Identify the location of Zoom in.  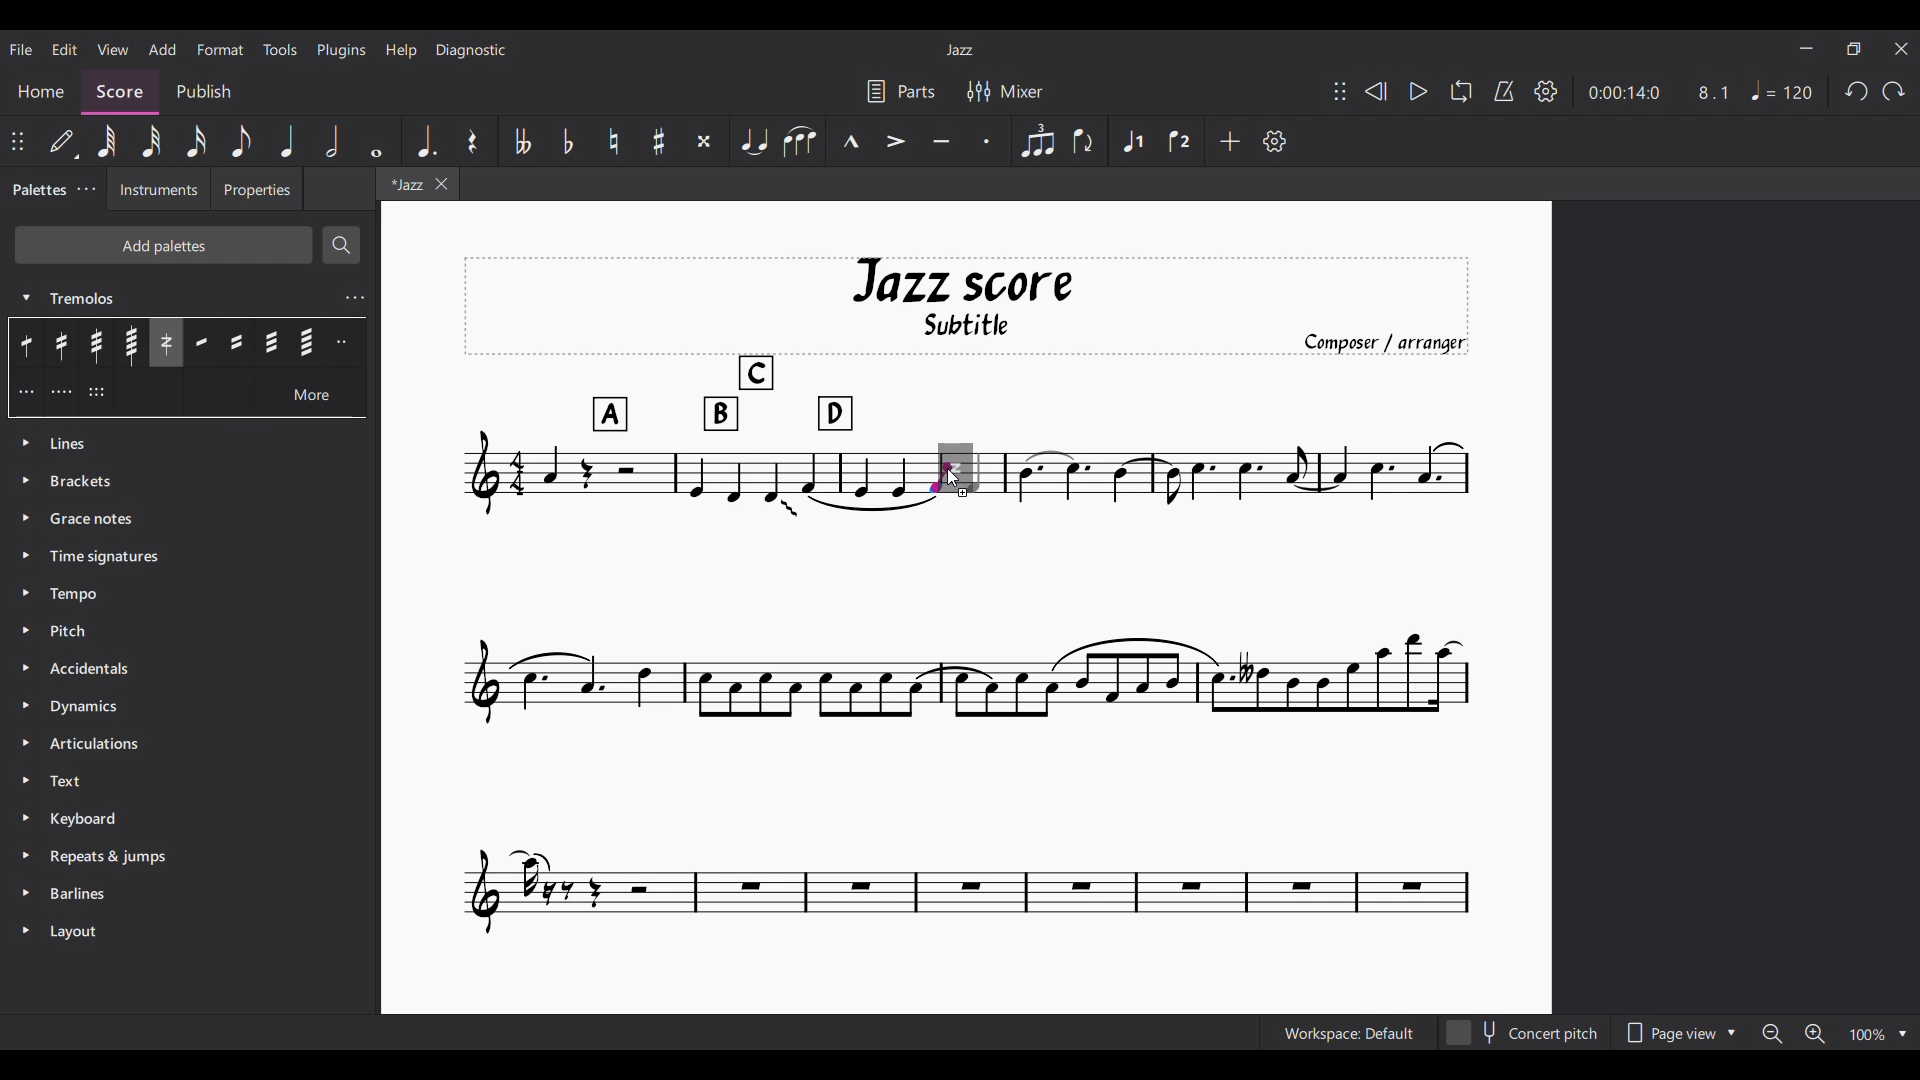
(1815, 1033).